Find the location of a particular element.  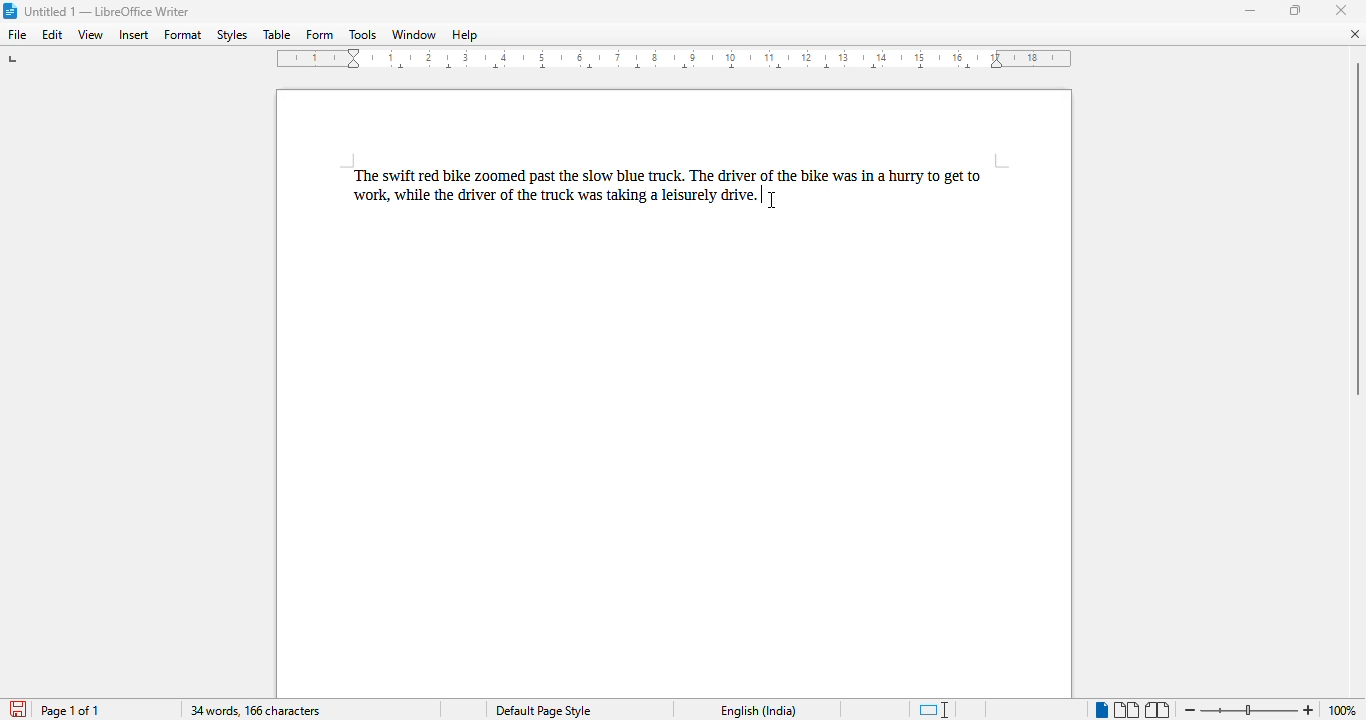

save document is located at coordinates (16, 709).